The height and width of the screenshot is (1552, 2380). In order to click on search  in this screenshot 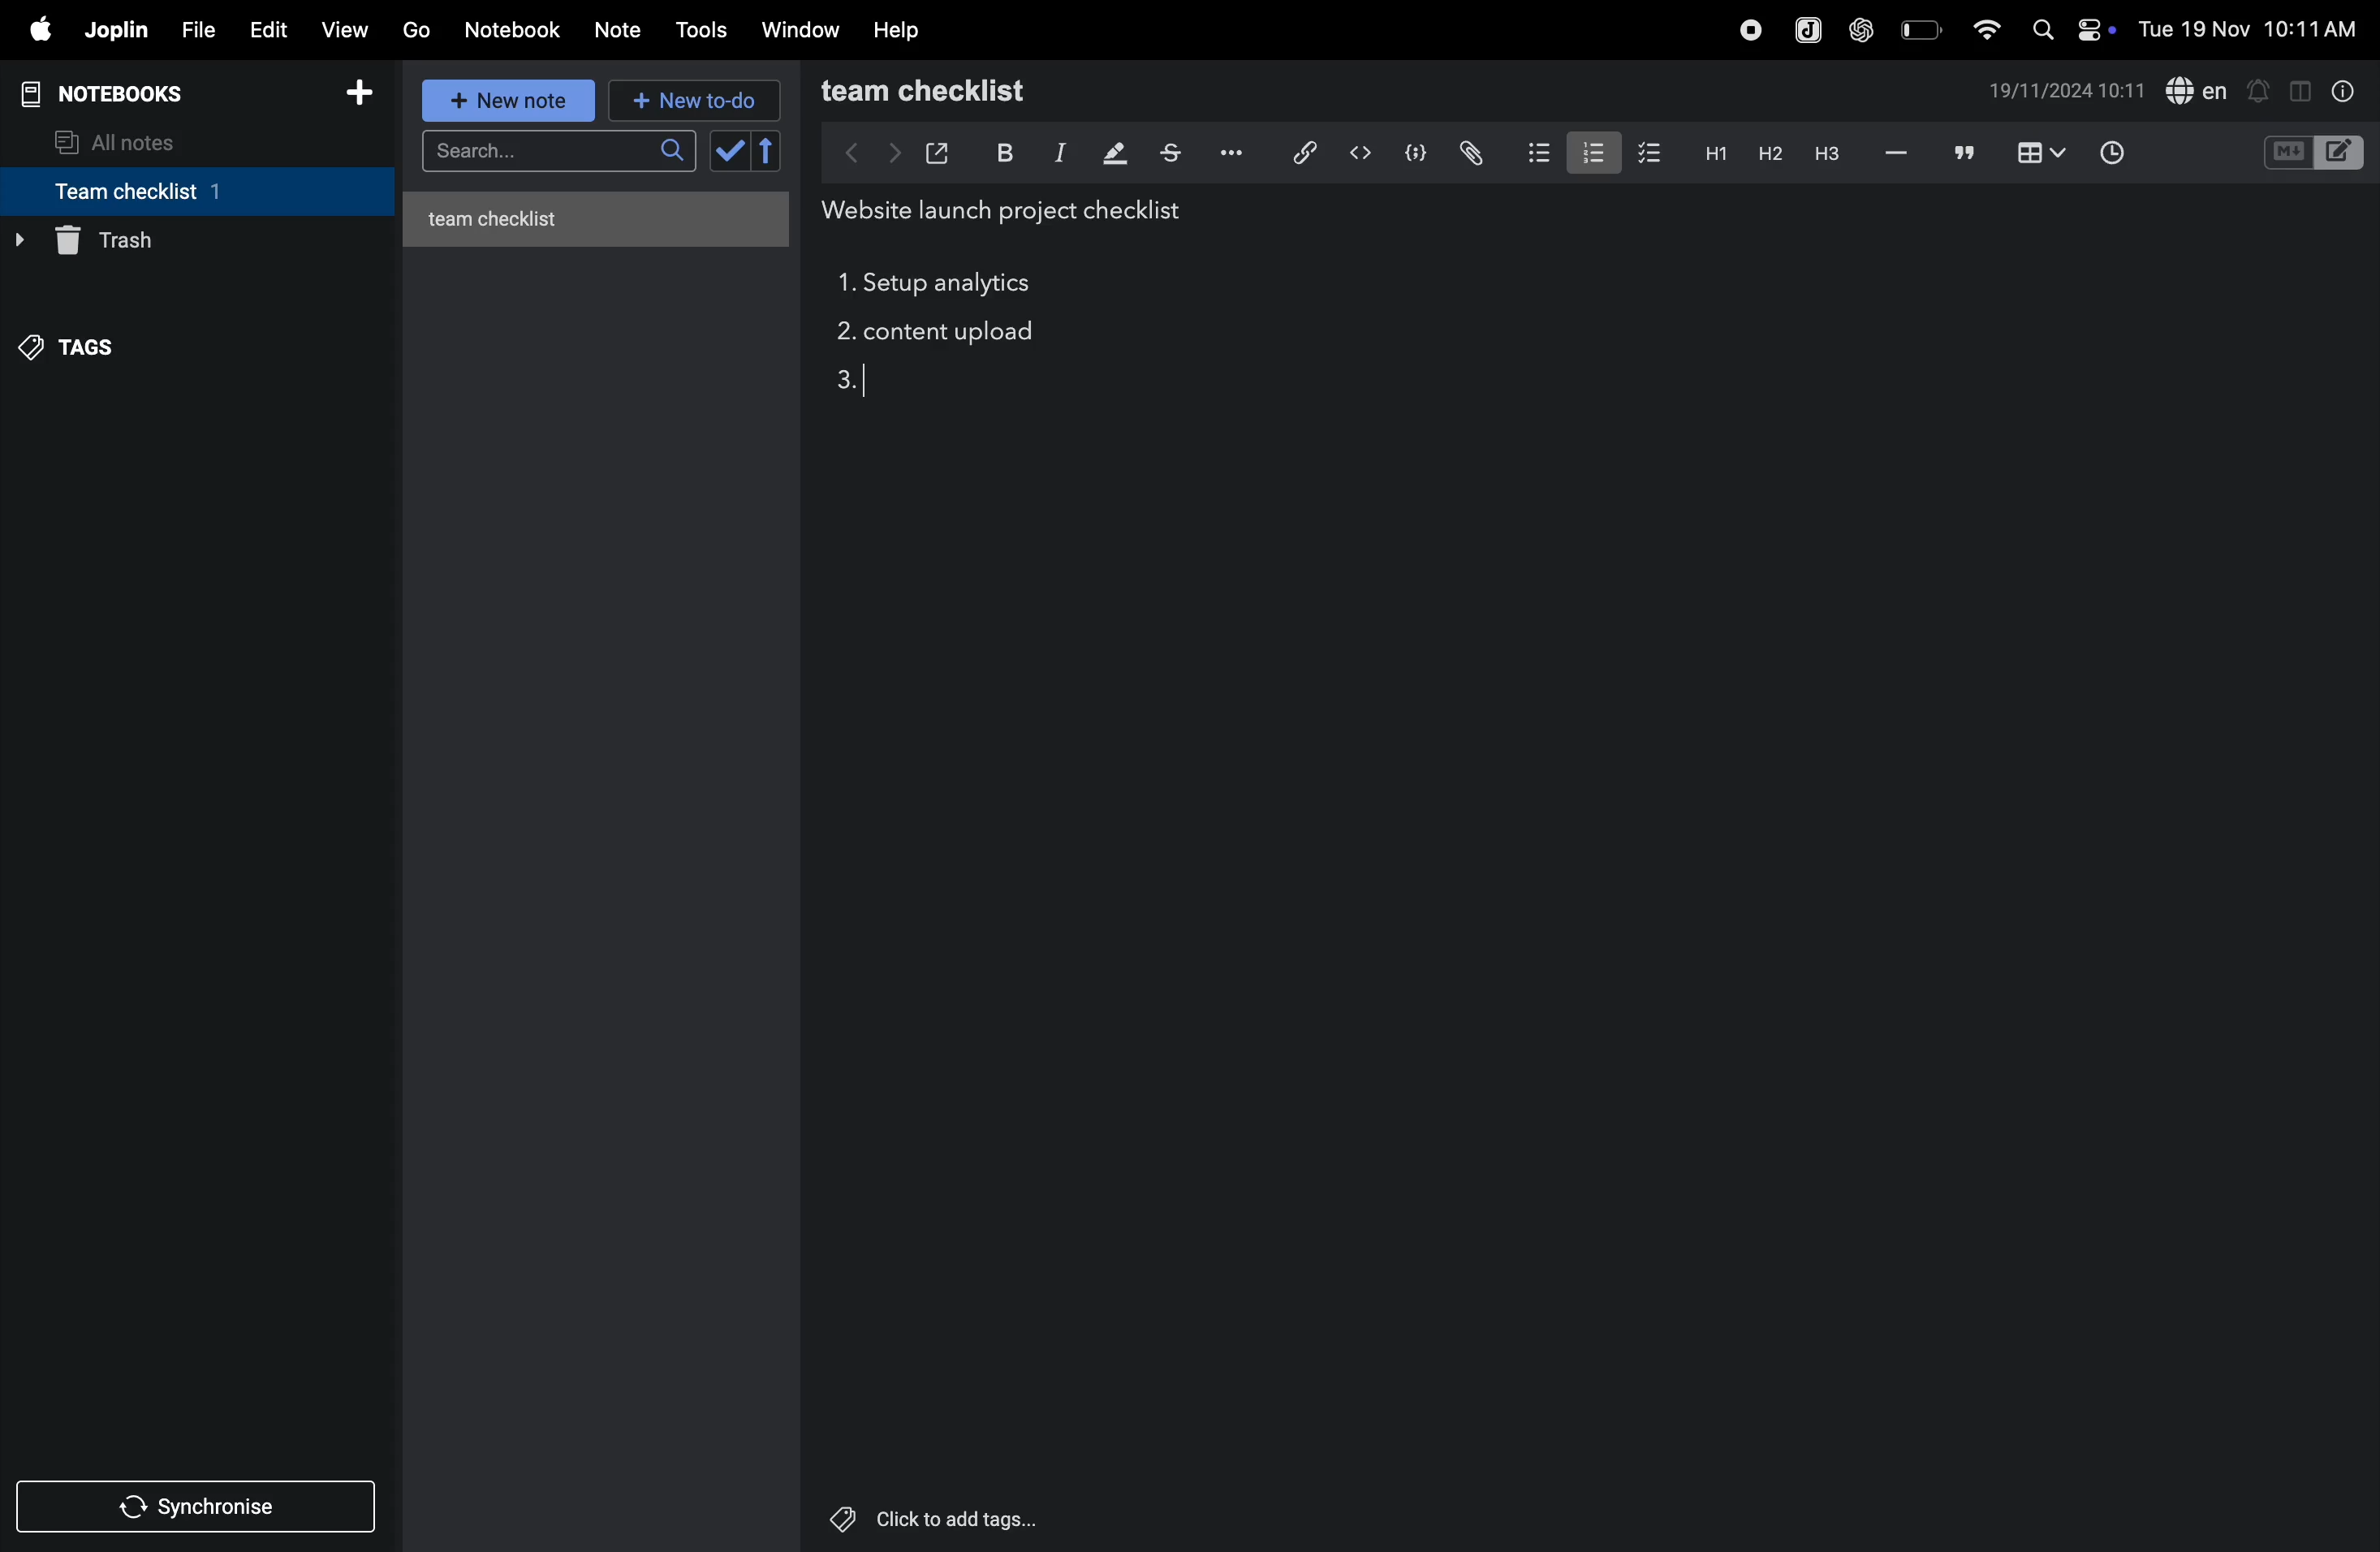, I will do `click(555, 154)`.